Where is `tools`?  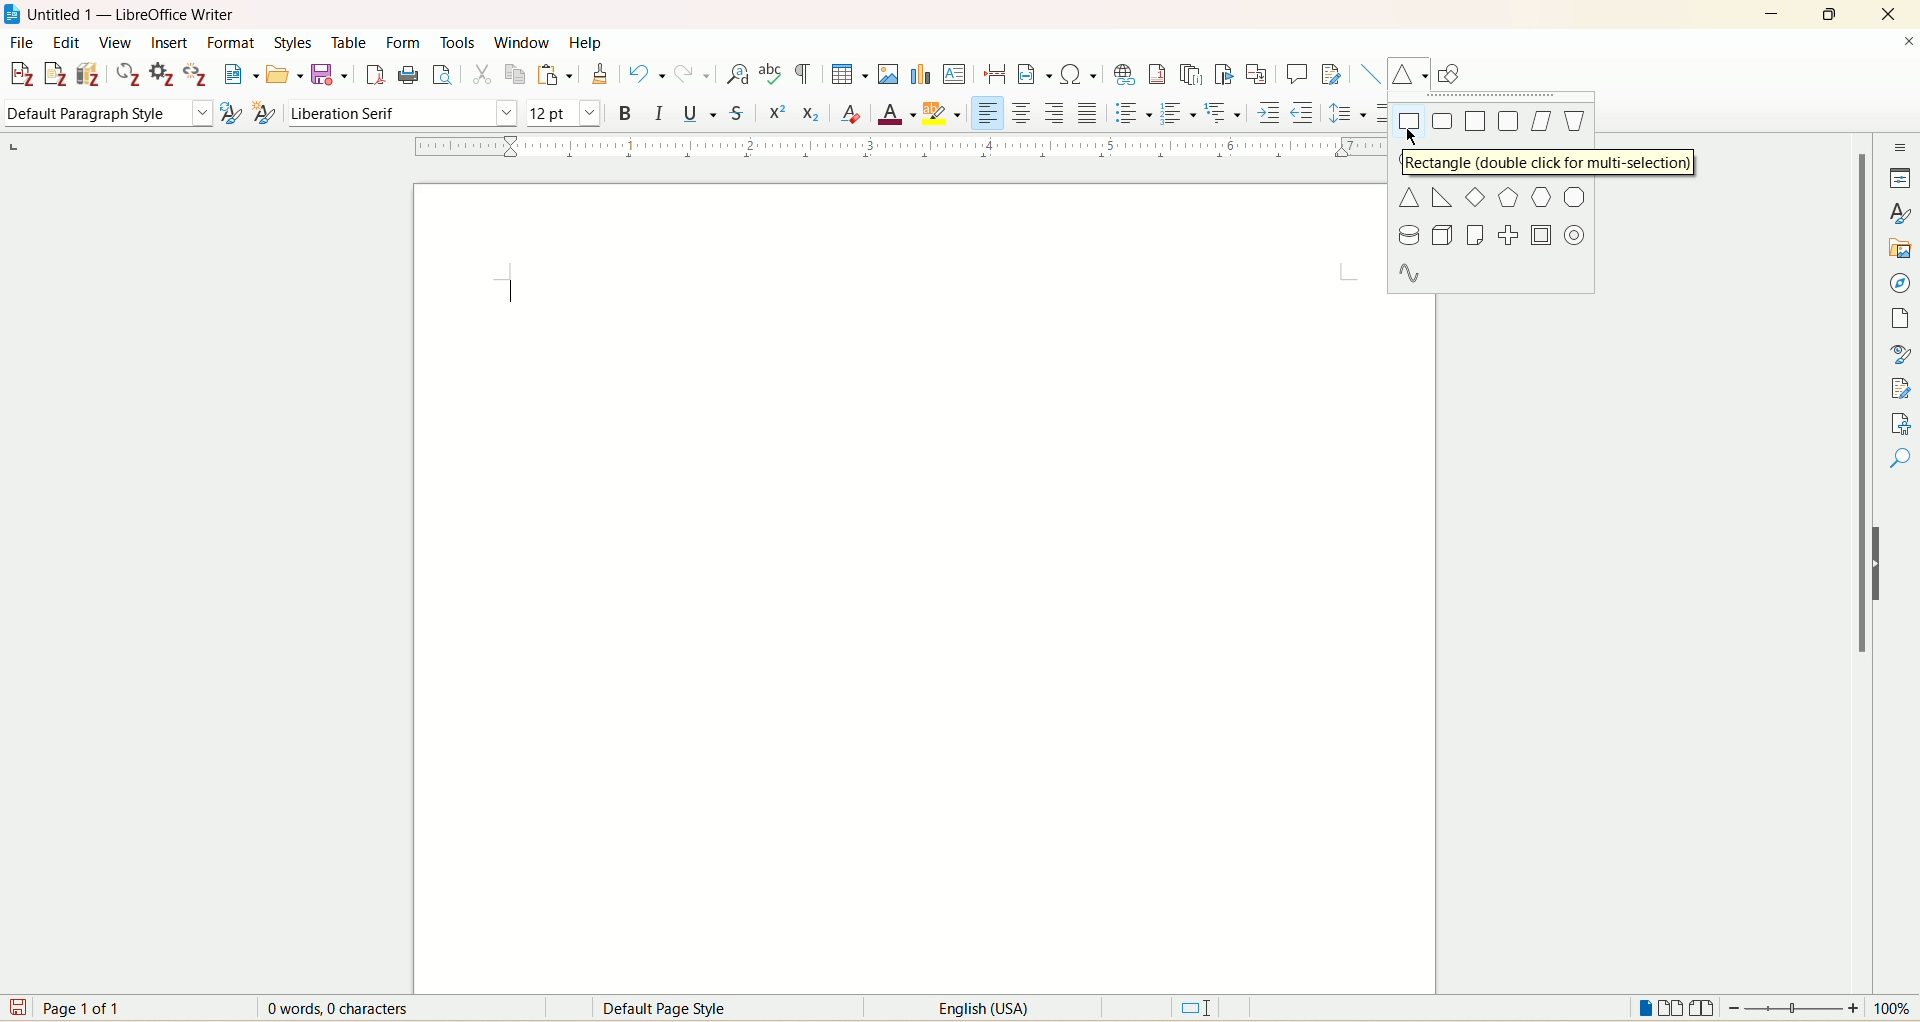
tools is located at coordinates (460, 41).